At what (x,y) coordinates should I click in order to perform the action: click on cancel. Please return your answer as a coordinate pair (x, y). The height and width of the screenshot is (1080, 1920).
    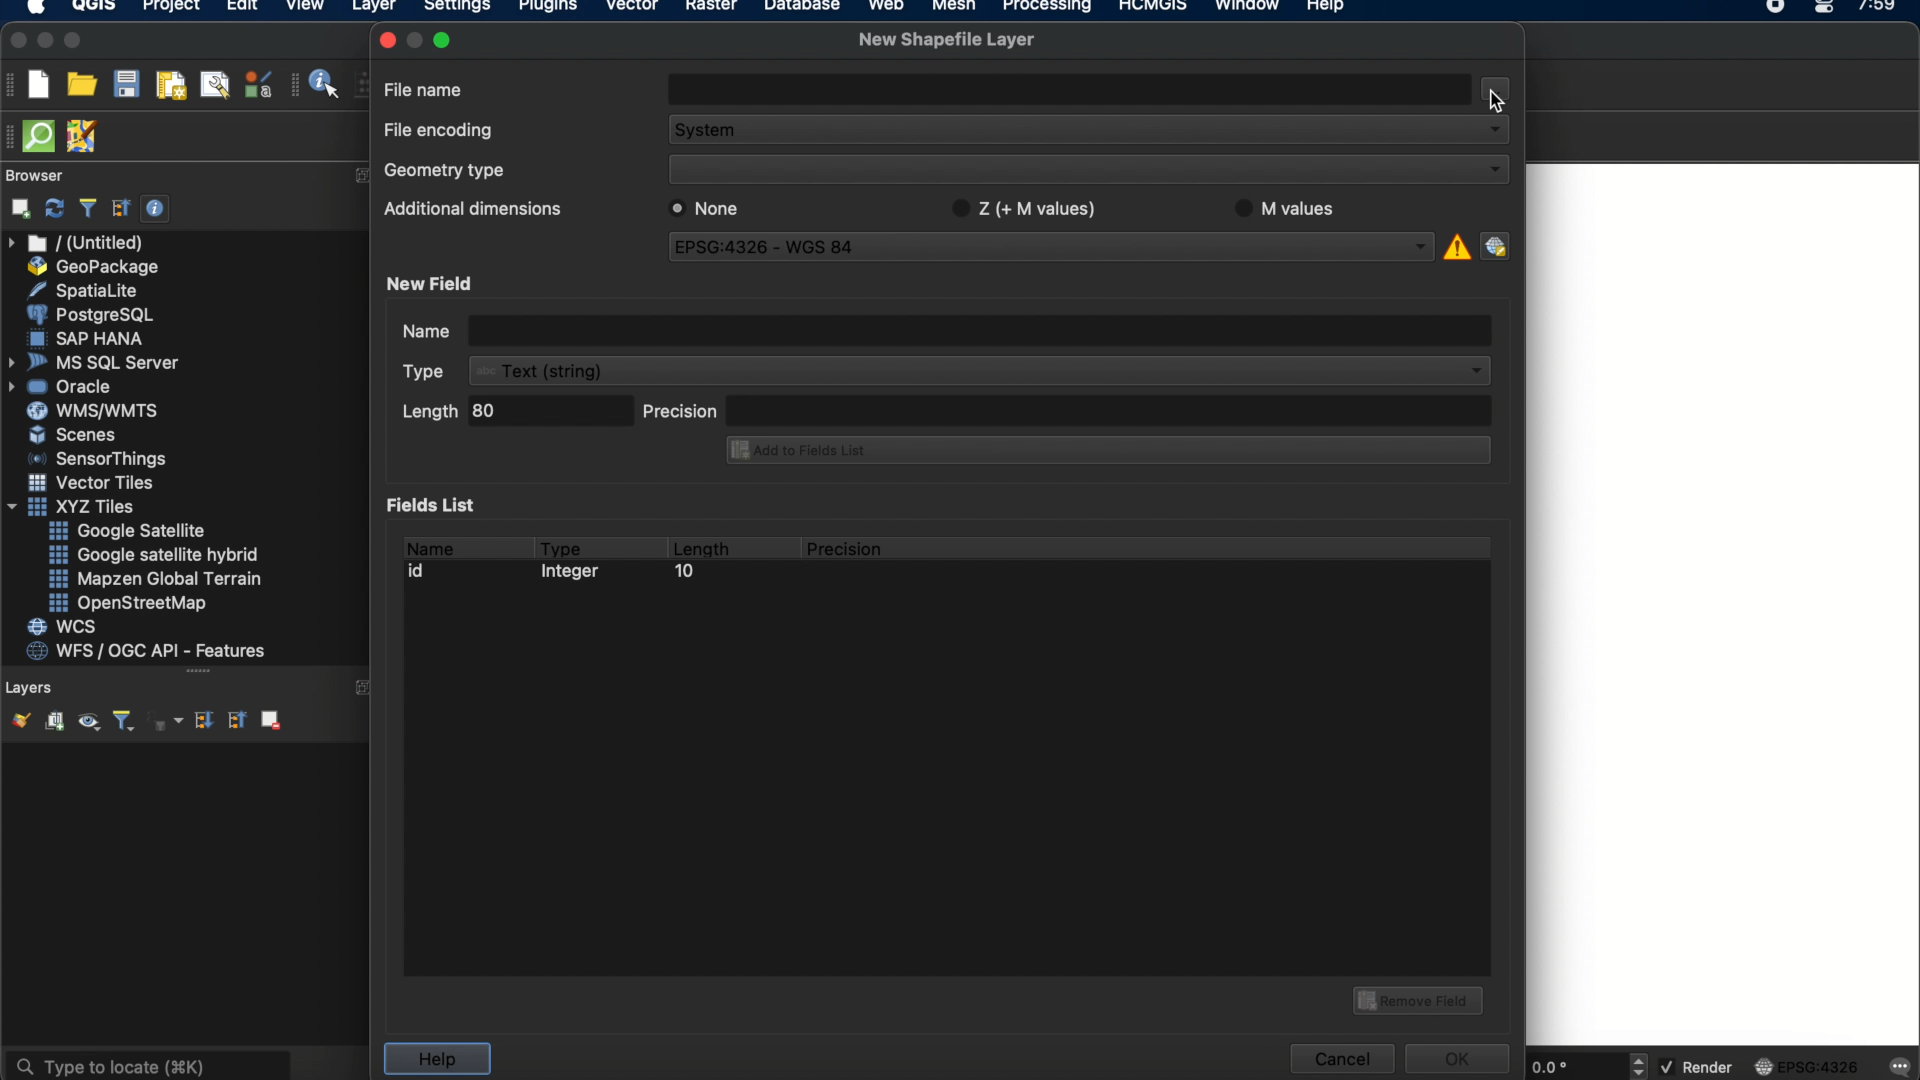
    Looking at the image, I should click on (1340, 1059).